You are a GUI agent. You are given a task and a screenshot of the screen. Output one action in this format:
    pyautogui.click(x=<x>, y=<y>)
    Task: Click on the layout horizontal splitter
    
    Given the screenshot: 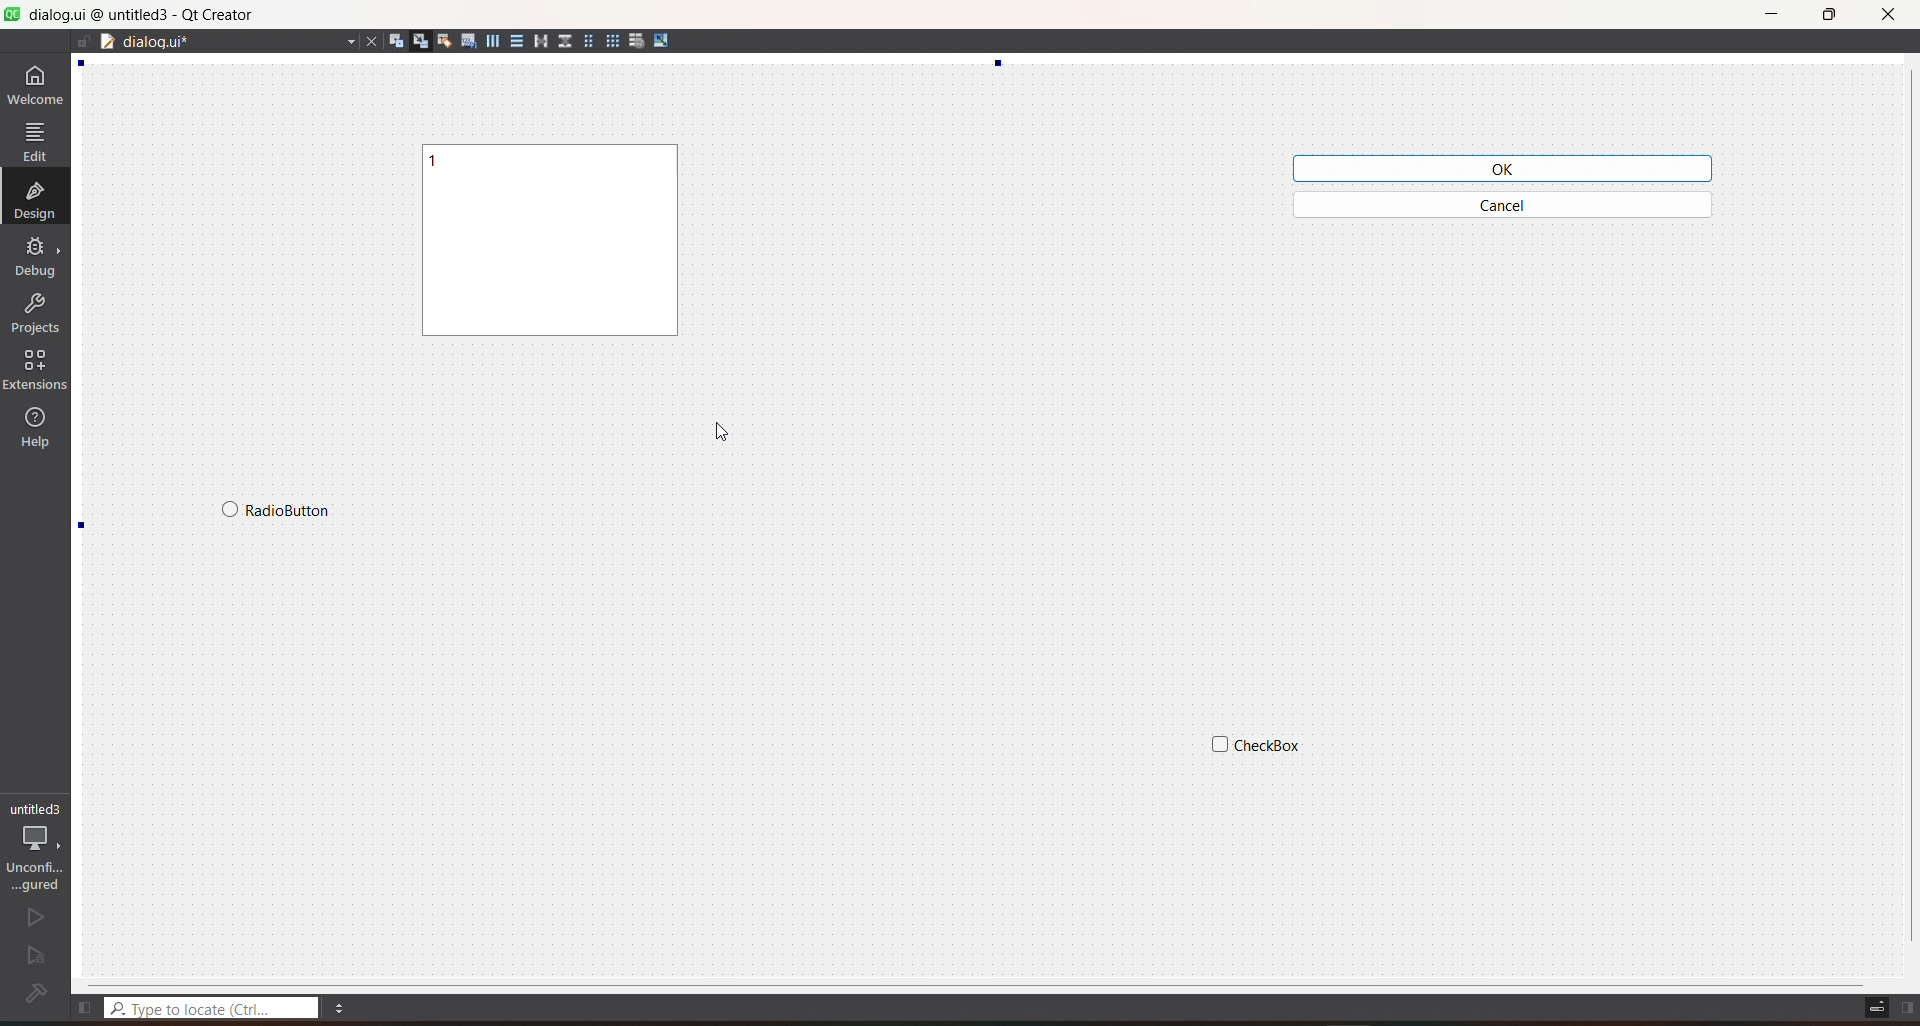 What is the action you would take?
    pyautogui.click(x=537, y=42)
    